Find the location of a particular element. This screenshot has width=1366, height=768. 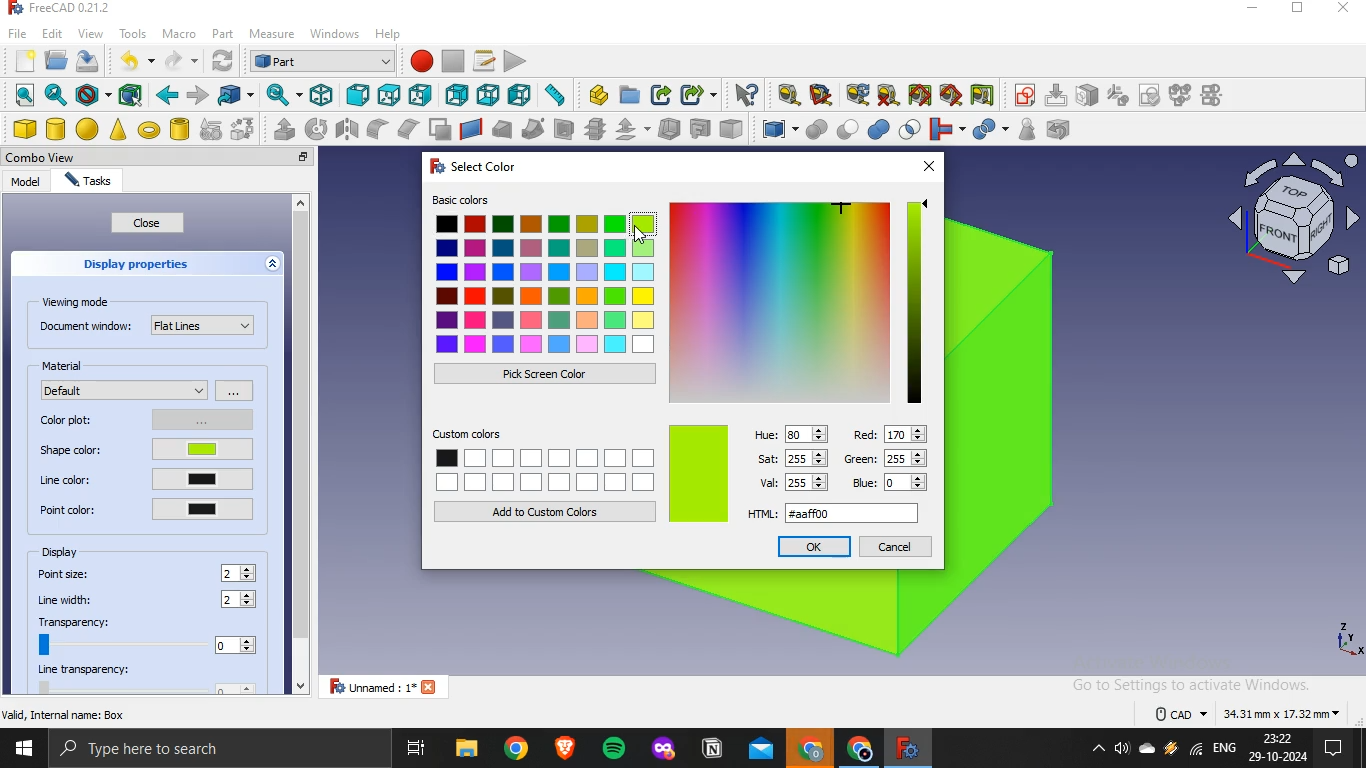

line width is located at coordinates (68, 600).